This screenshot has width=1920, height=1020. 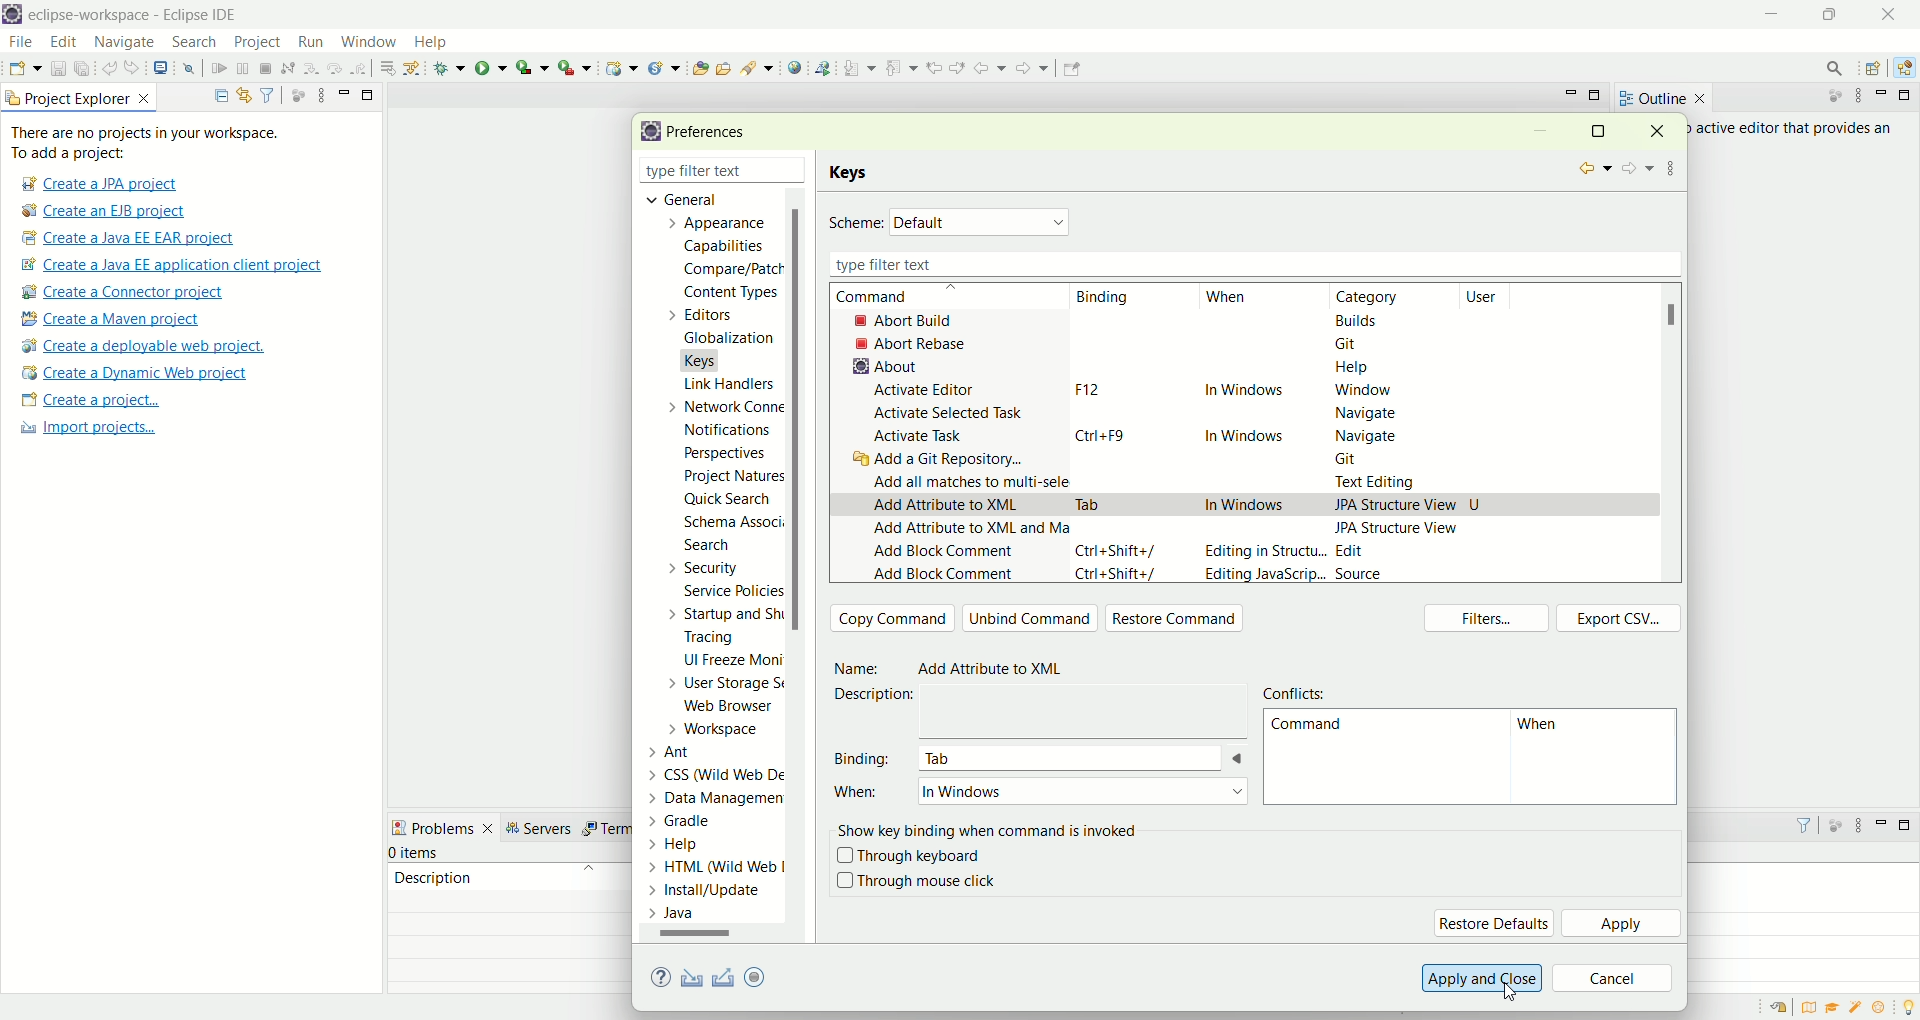 I want to click on oomph preference, so click(x=758, y=976).